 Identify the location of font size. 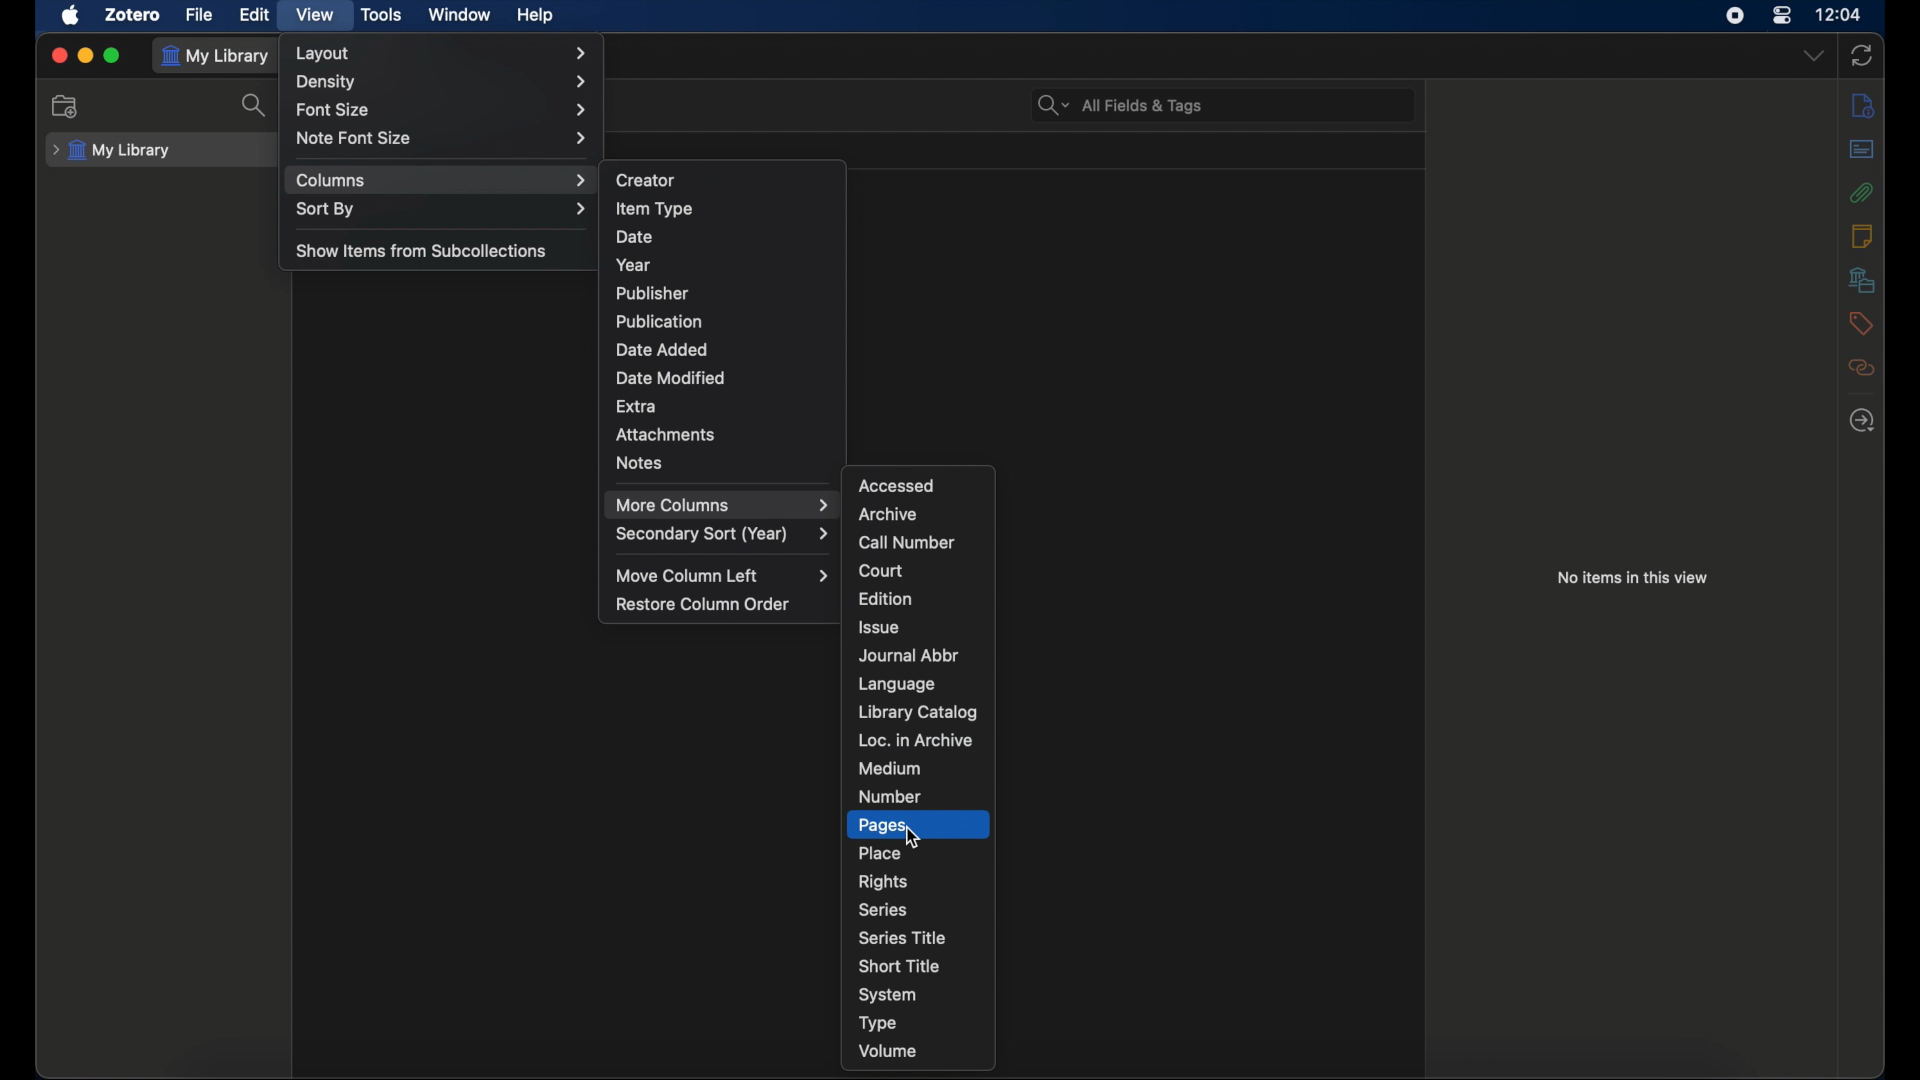
(443, 110).